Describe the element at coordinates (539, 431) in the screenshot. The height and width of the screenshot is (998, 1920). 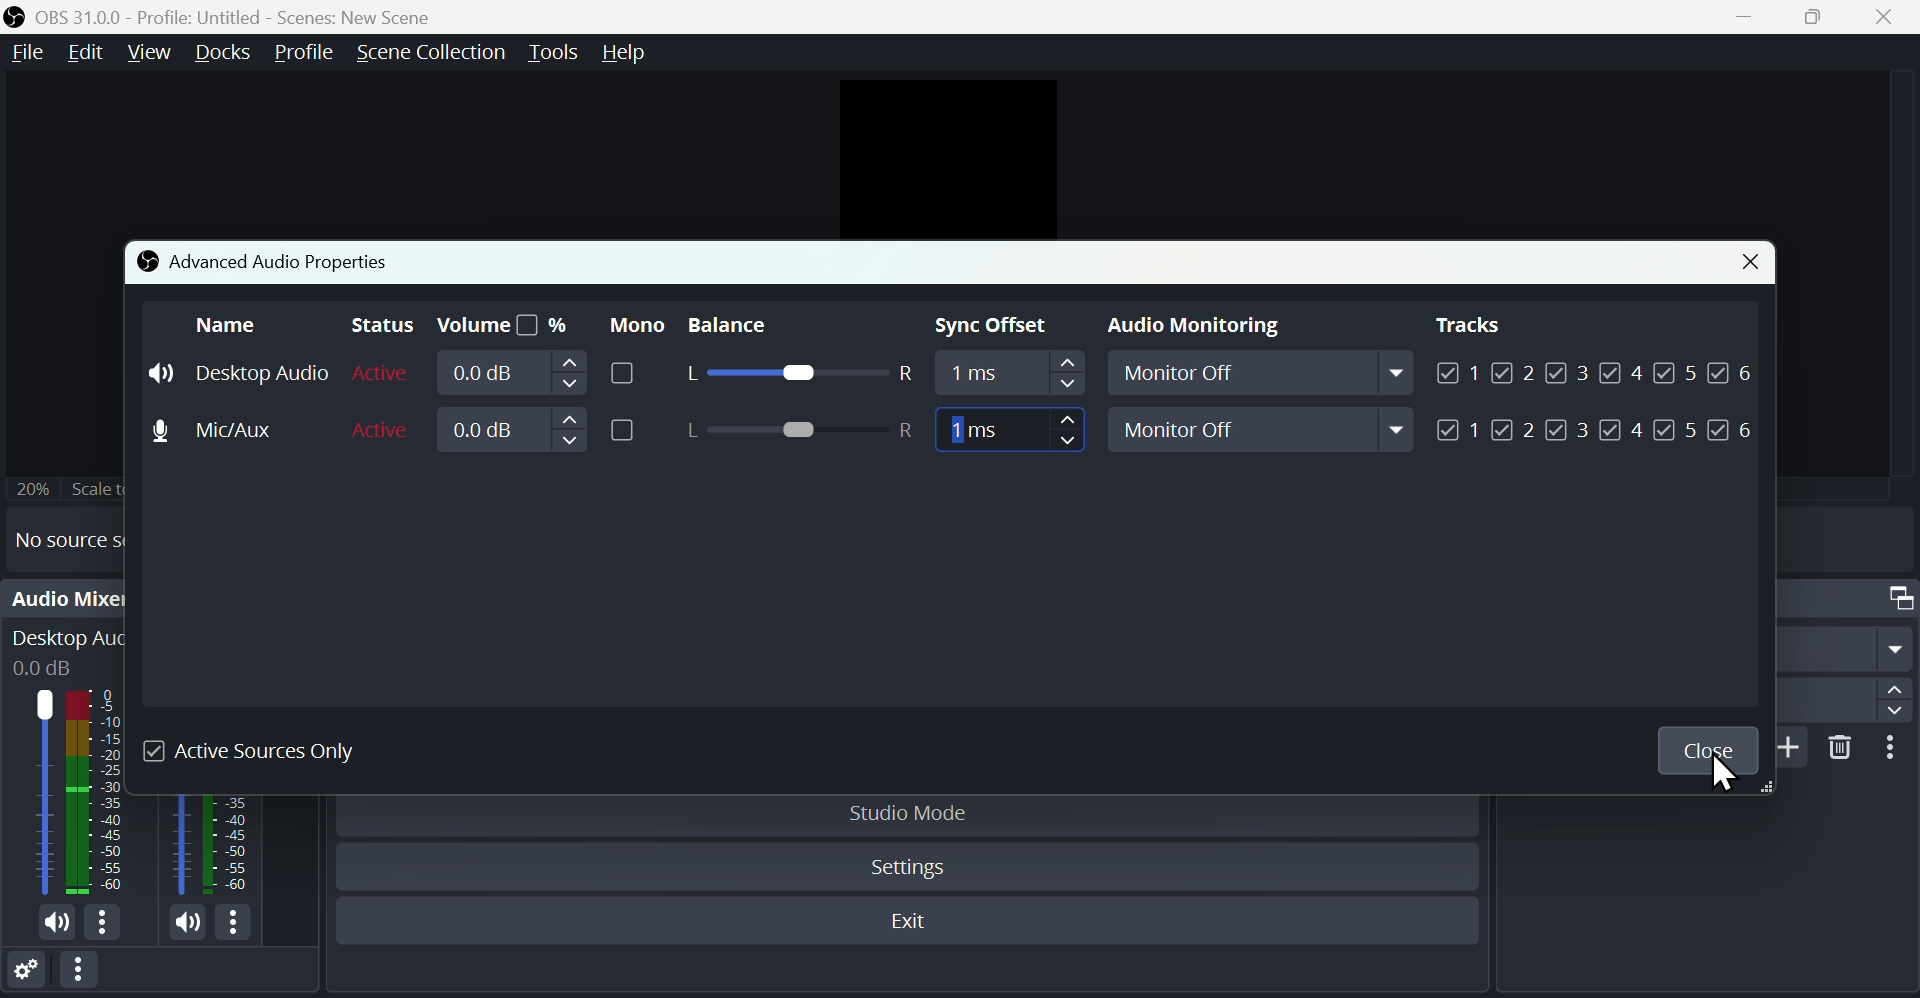
I see `Volume` at that location.